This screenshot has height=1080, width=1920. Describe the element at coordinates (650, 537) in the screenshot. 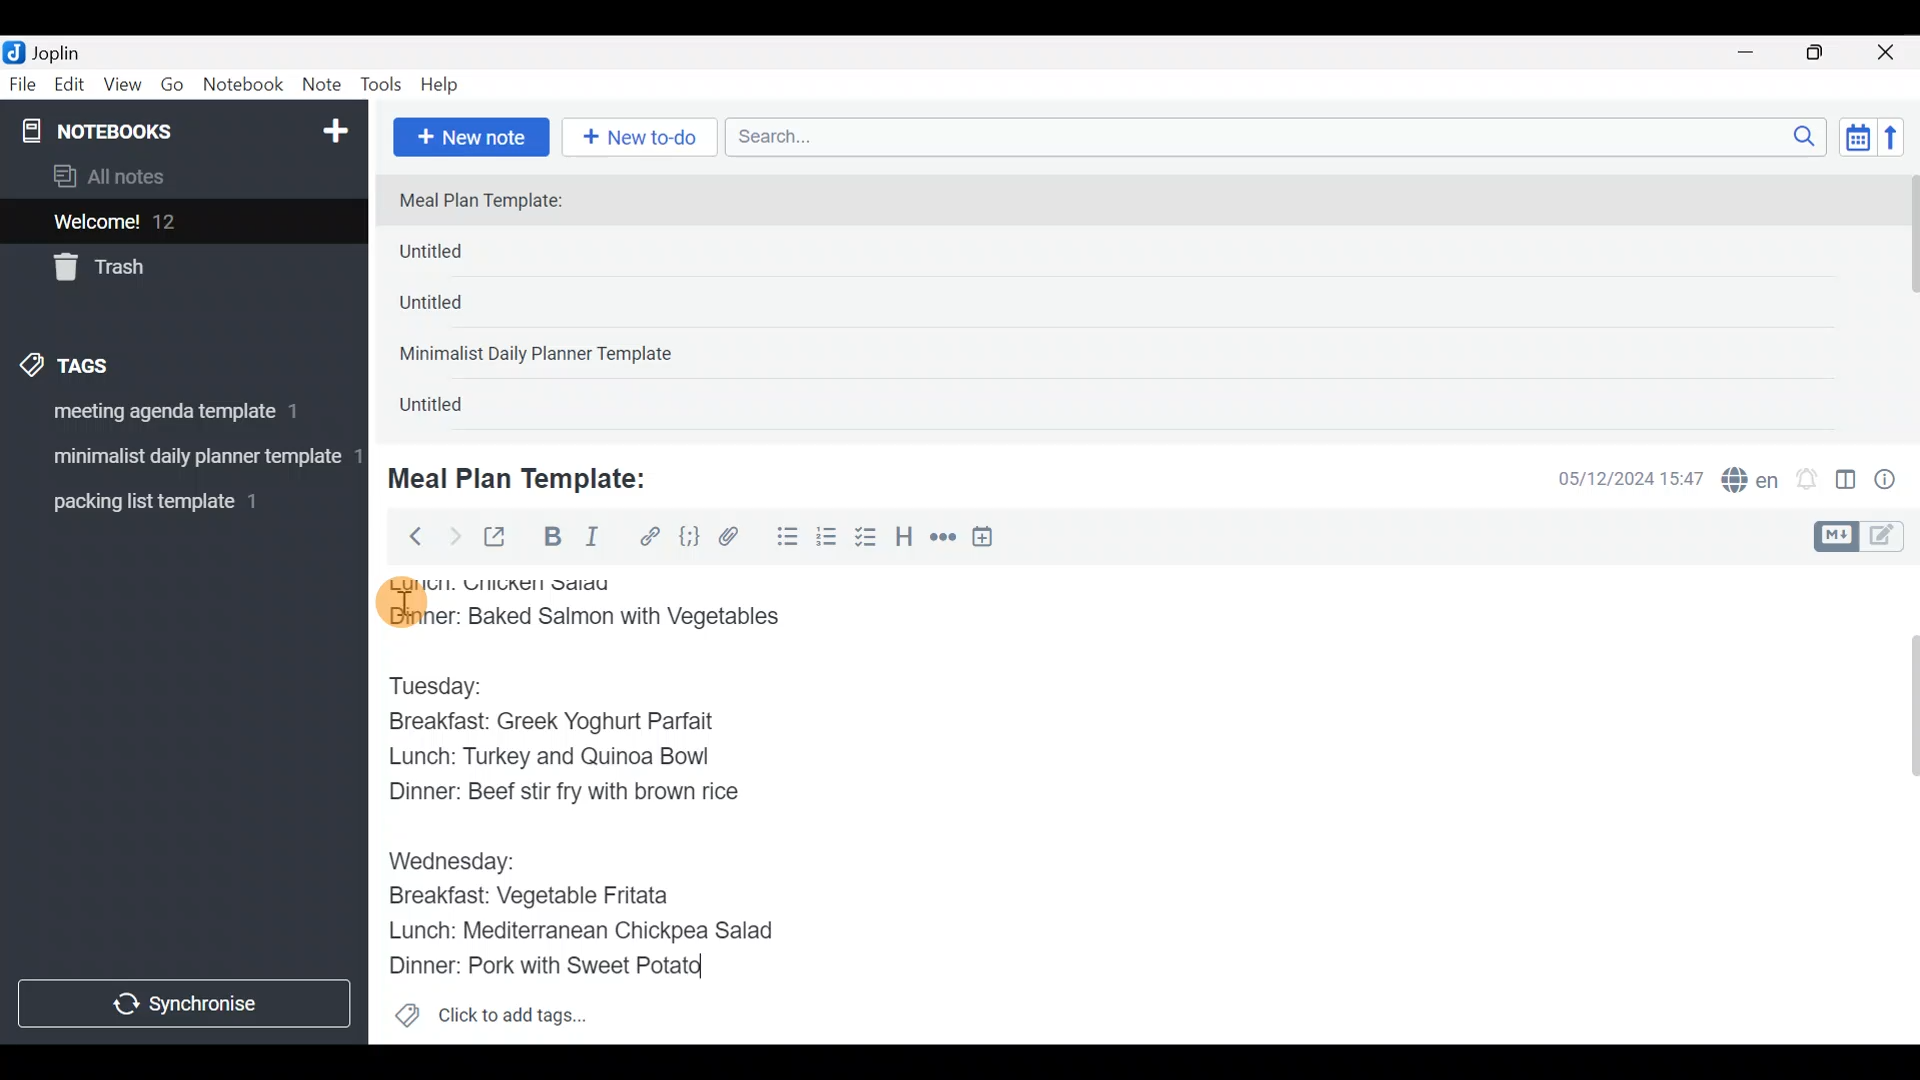

I see `Hyperlink` at that location.